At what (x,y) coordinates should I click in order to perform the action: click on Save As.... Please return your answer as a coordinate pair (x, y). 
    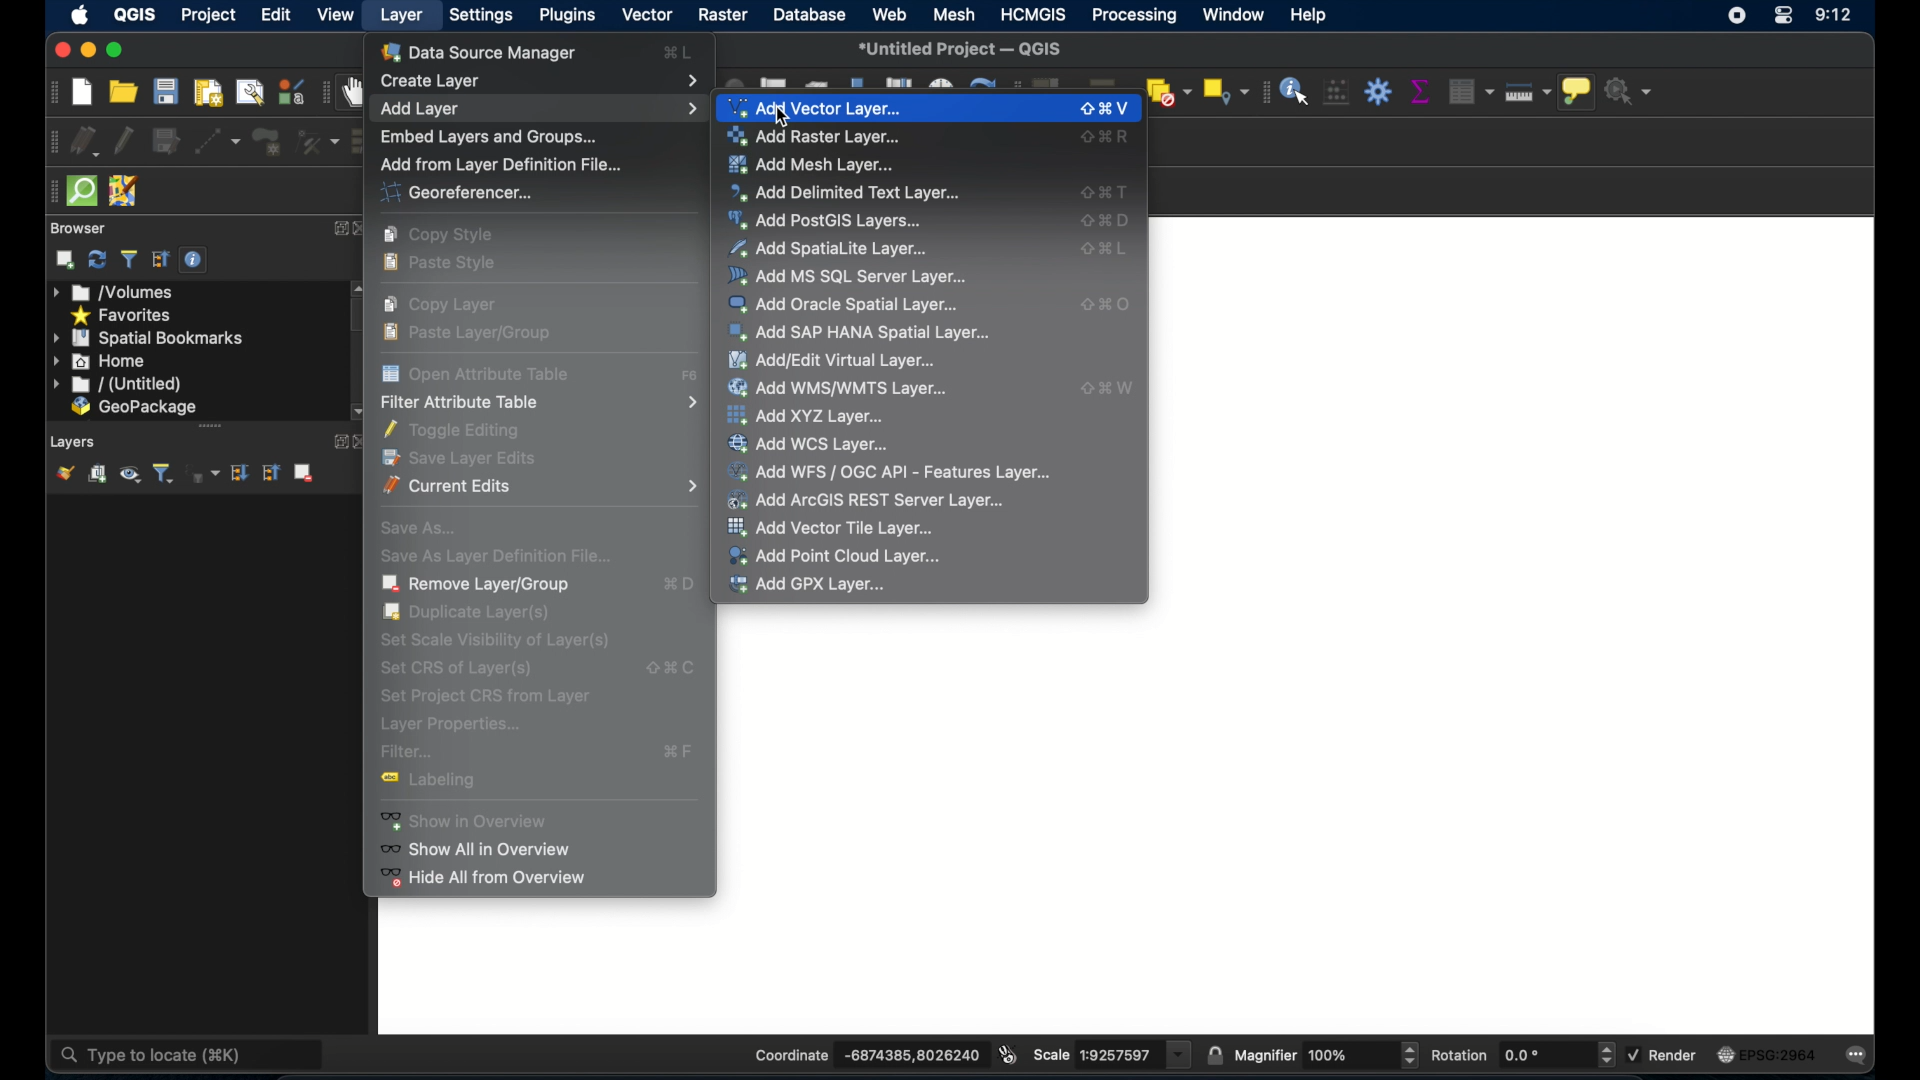
    Looking at the image, I should click on (424, 528).